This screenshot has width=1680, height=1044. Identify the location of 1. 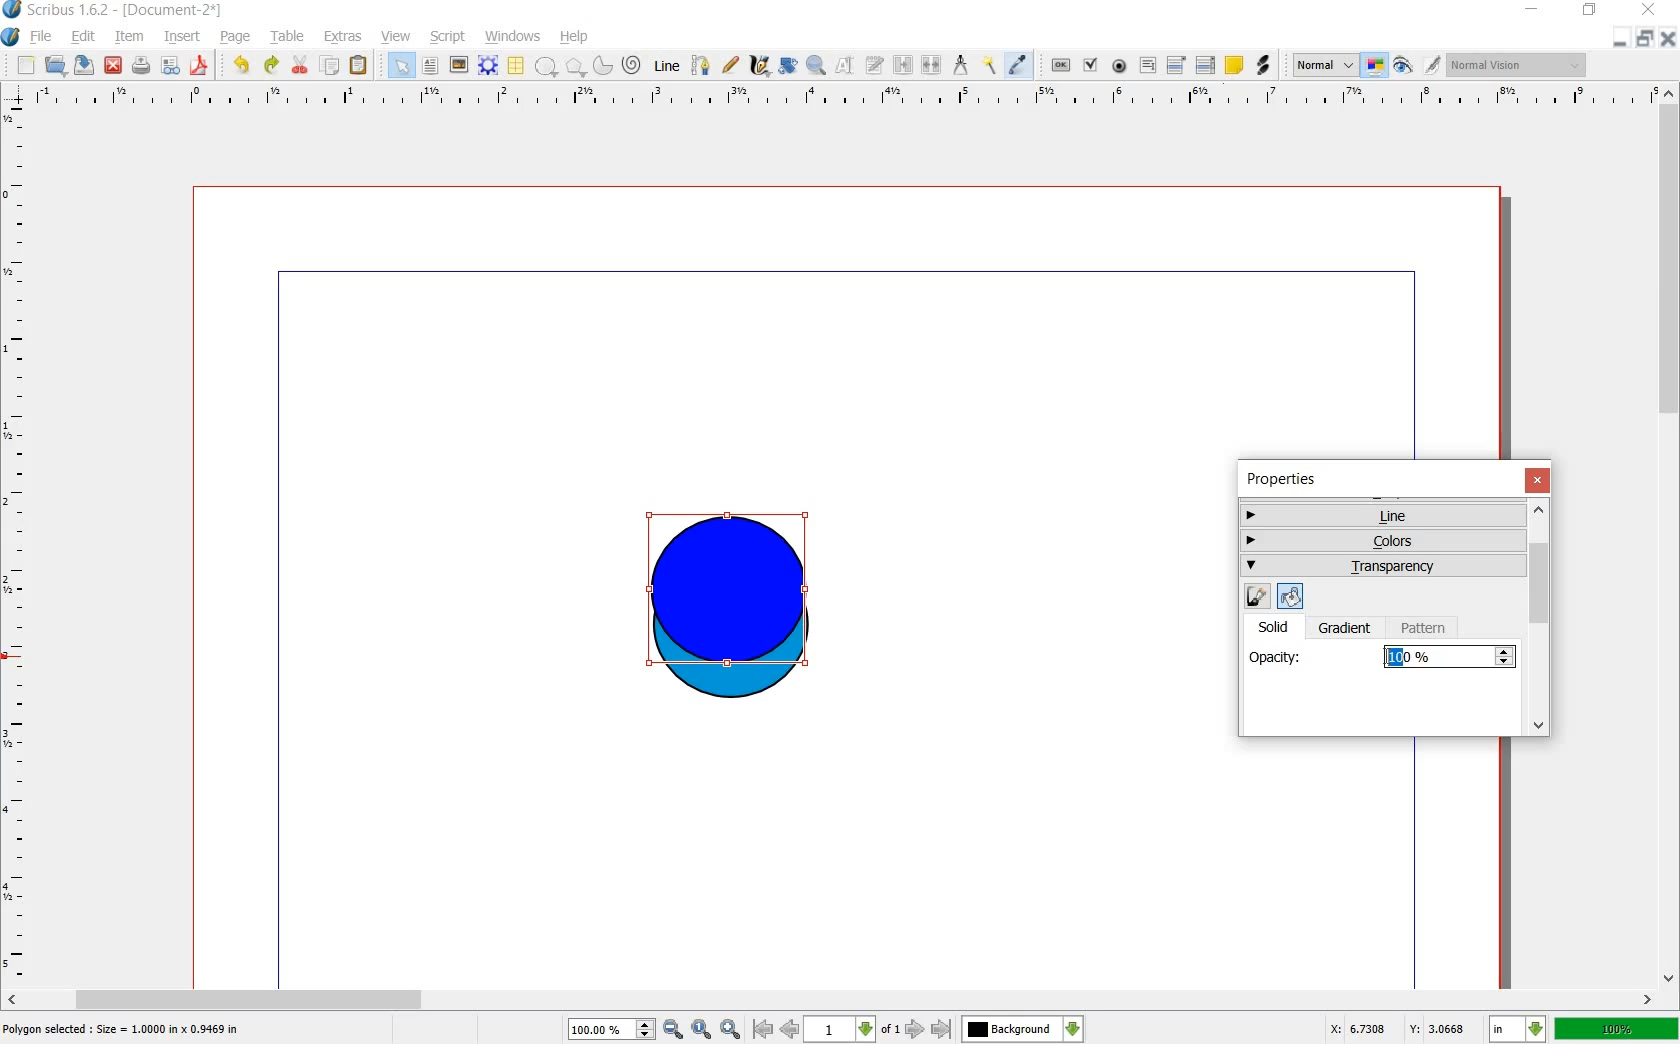
(840, 1030).